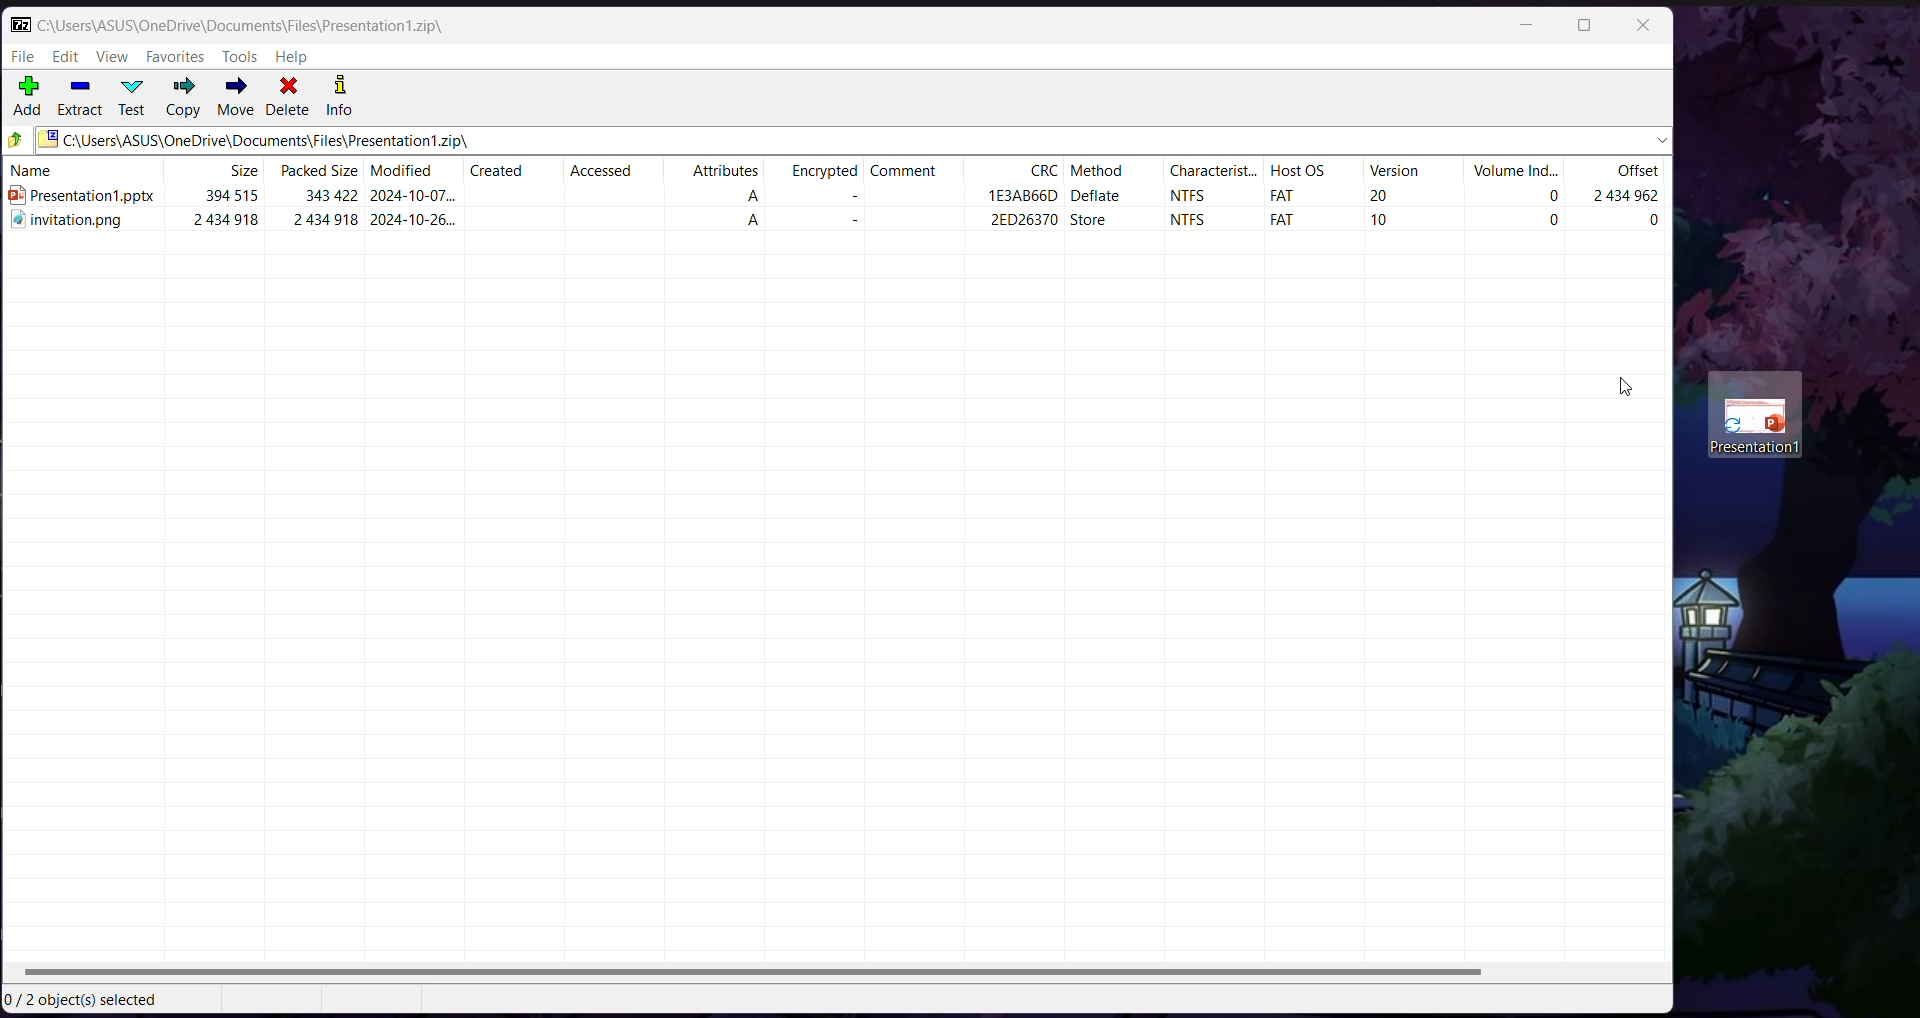  I want to click on size, so click(245, 172).